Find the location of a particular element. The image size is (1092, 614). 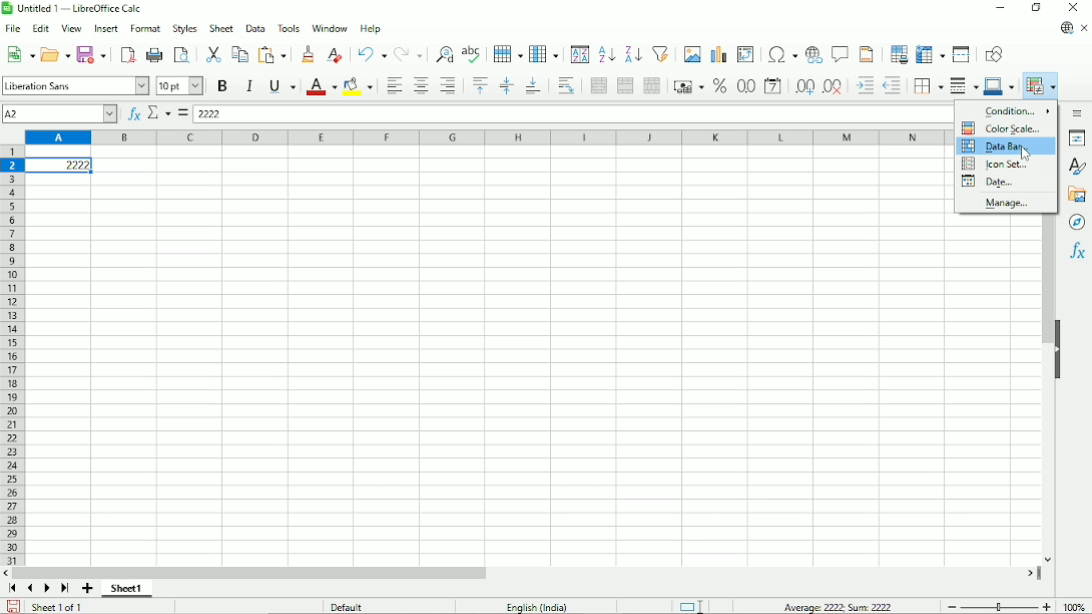

Insert special characters is located at coordinates (780, 53).